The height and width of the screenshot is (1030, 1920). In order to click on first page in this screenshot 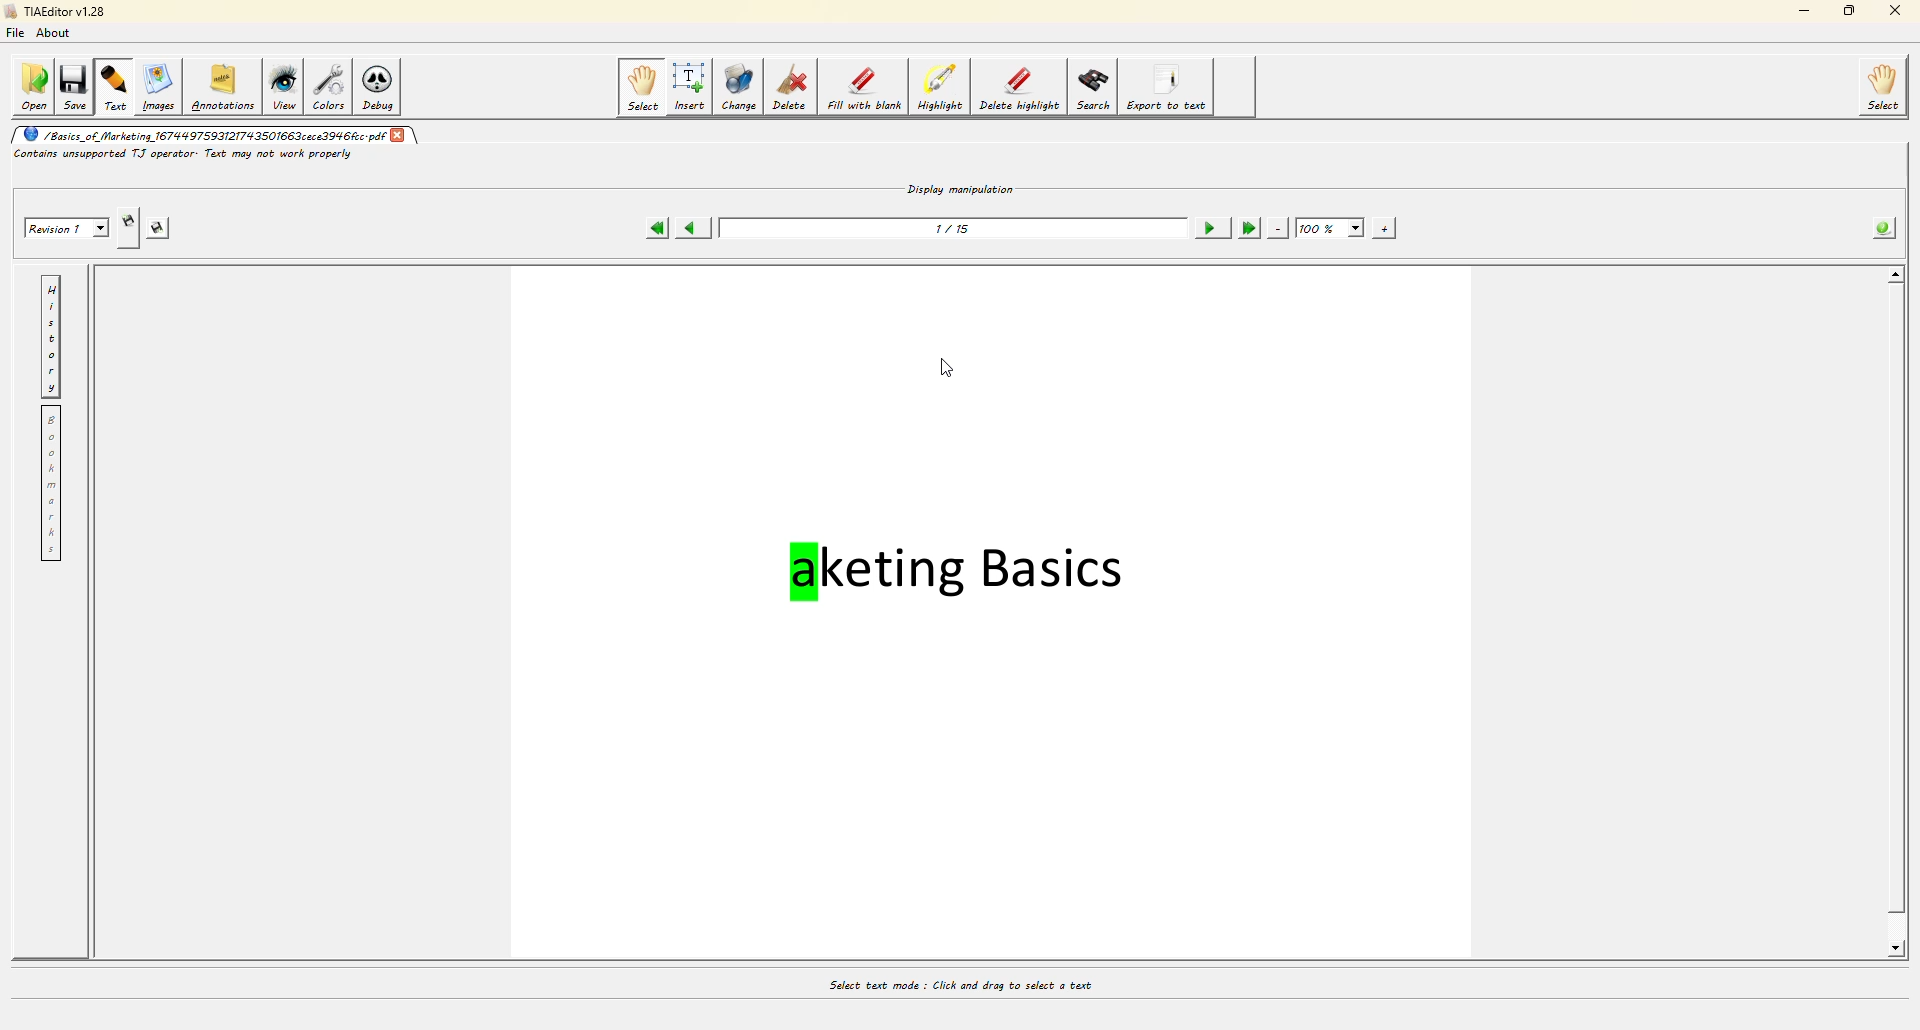, I will do `click(652, 228)`.